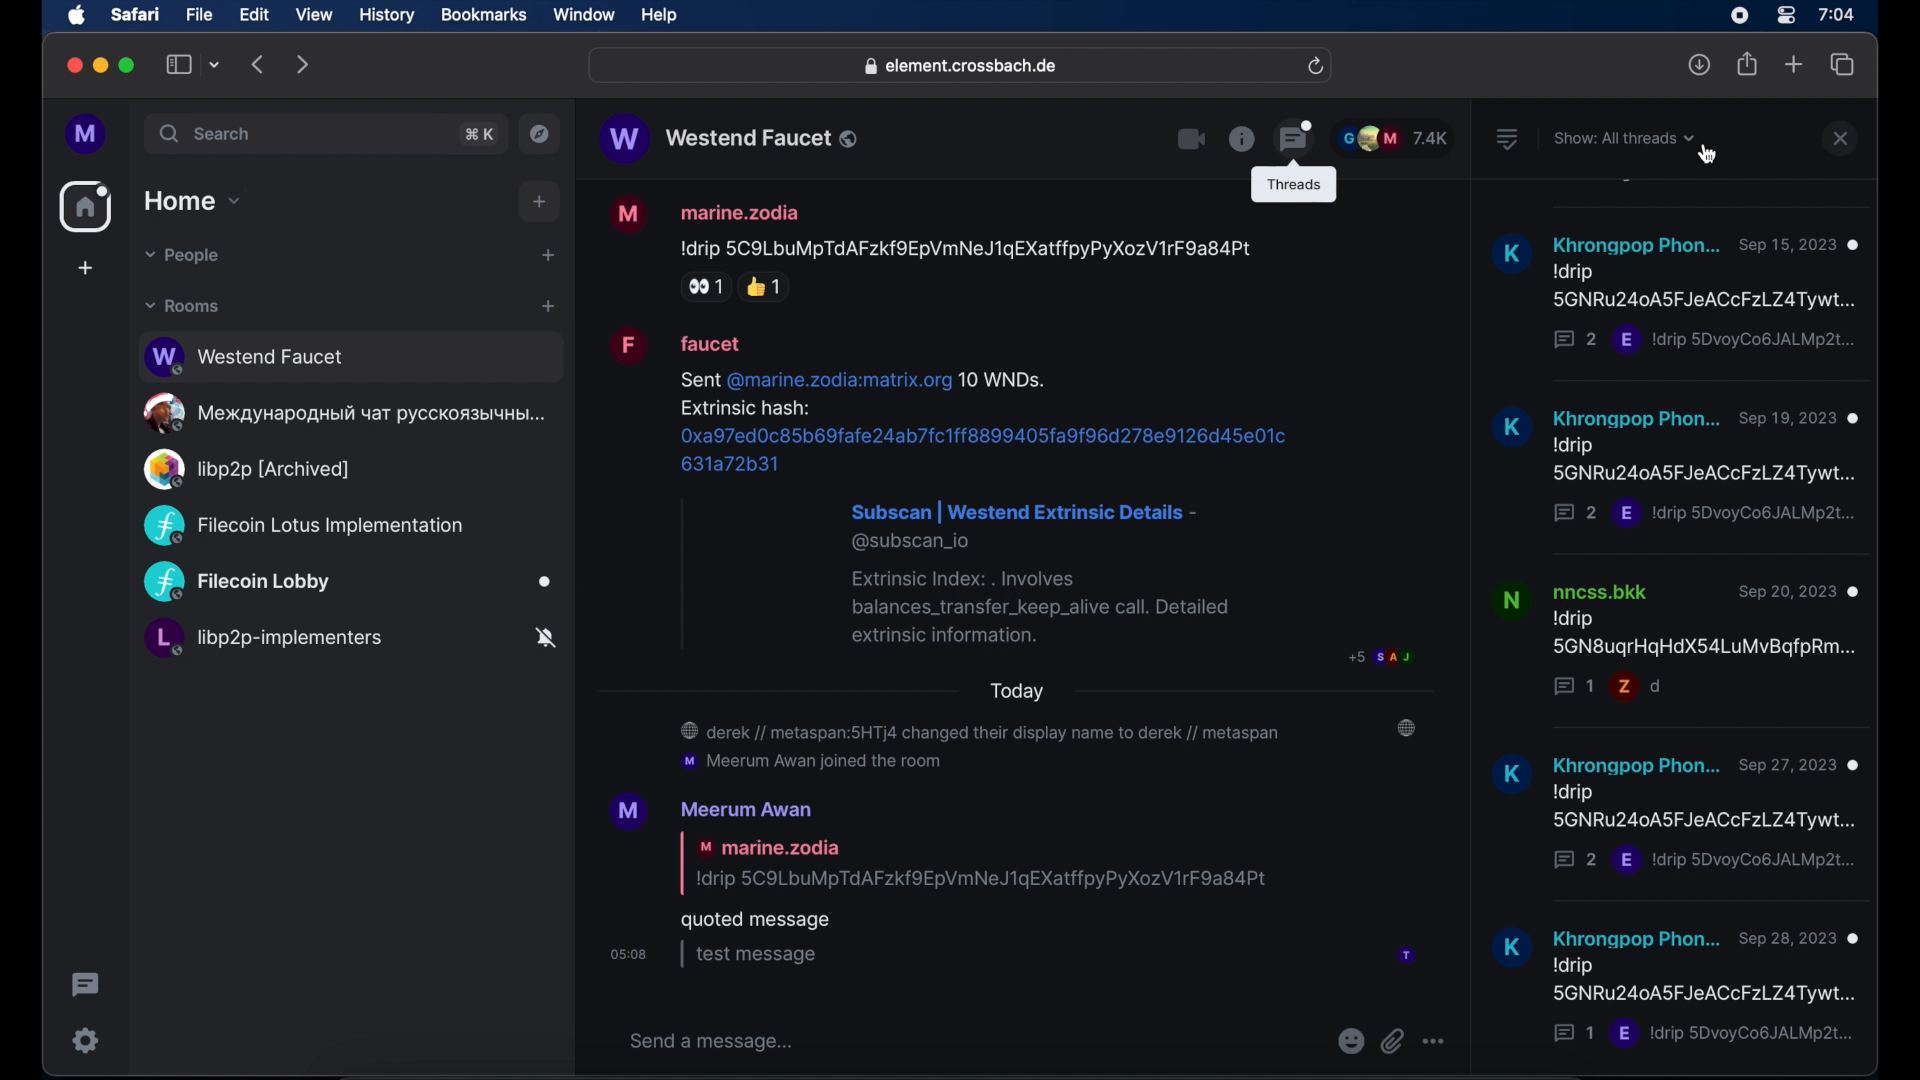  Describe the element at coordinates (98, 66) in the screenshot. I see `minimize` at that location.